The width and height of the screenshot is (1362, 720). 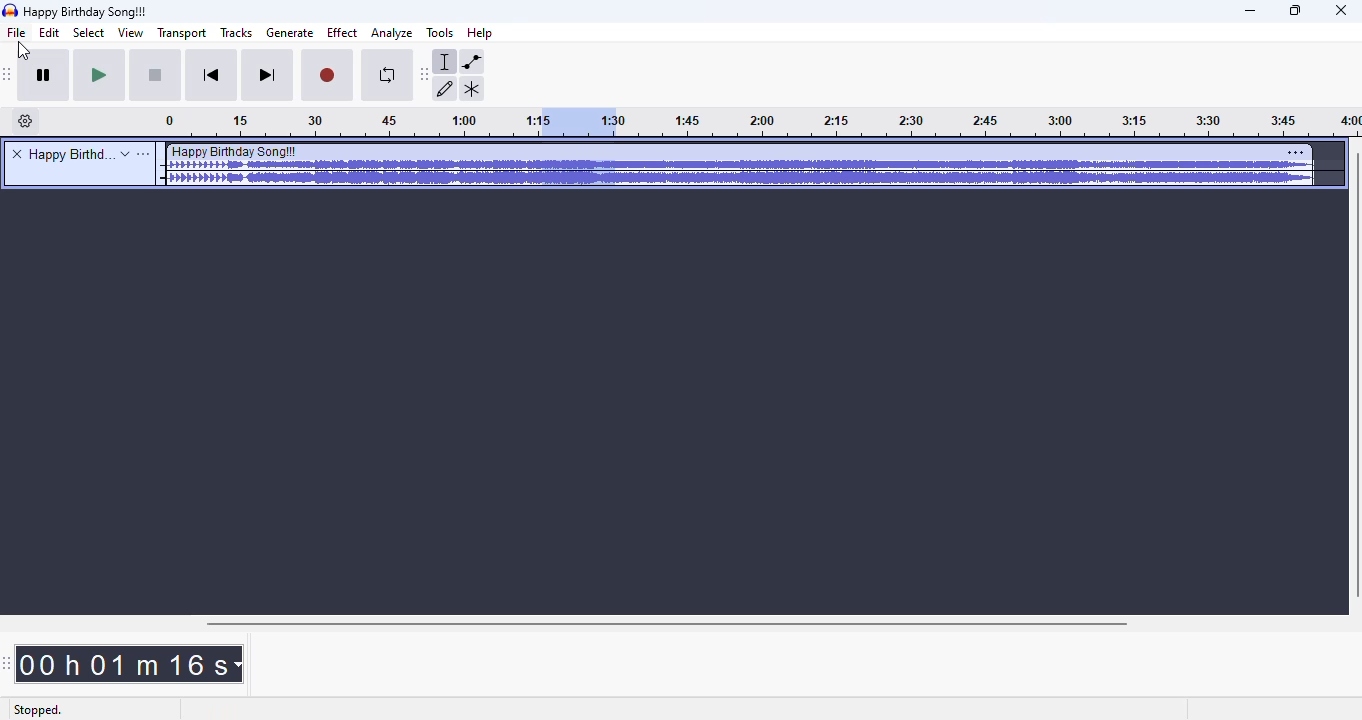 I want to click on skip to end, so click(x=268, y=76).